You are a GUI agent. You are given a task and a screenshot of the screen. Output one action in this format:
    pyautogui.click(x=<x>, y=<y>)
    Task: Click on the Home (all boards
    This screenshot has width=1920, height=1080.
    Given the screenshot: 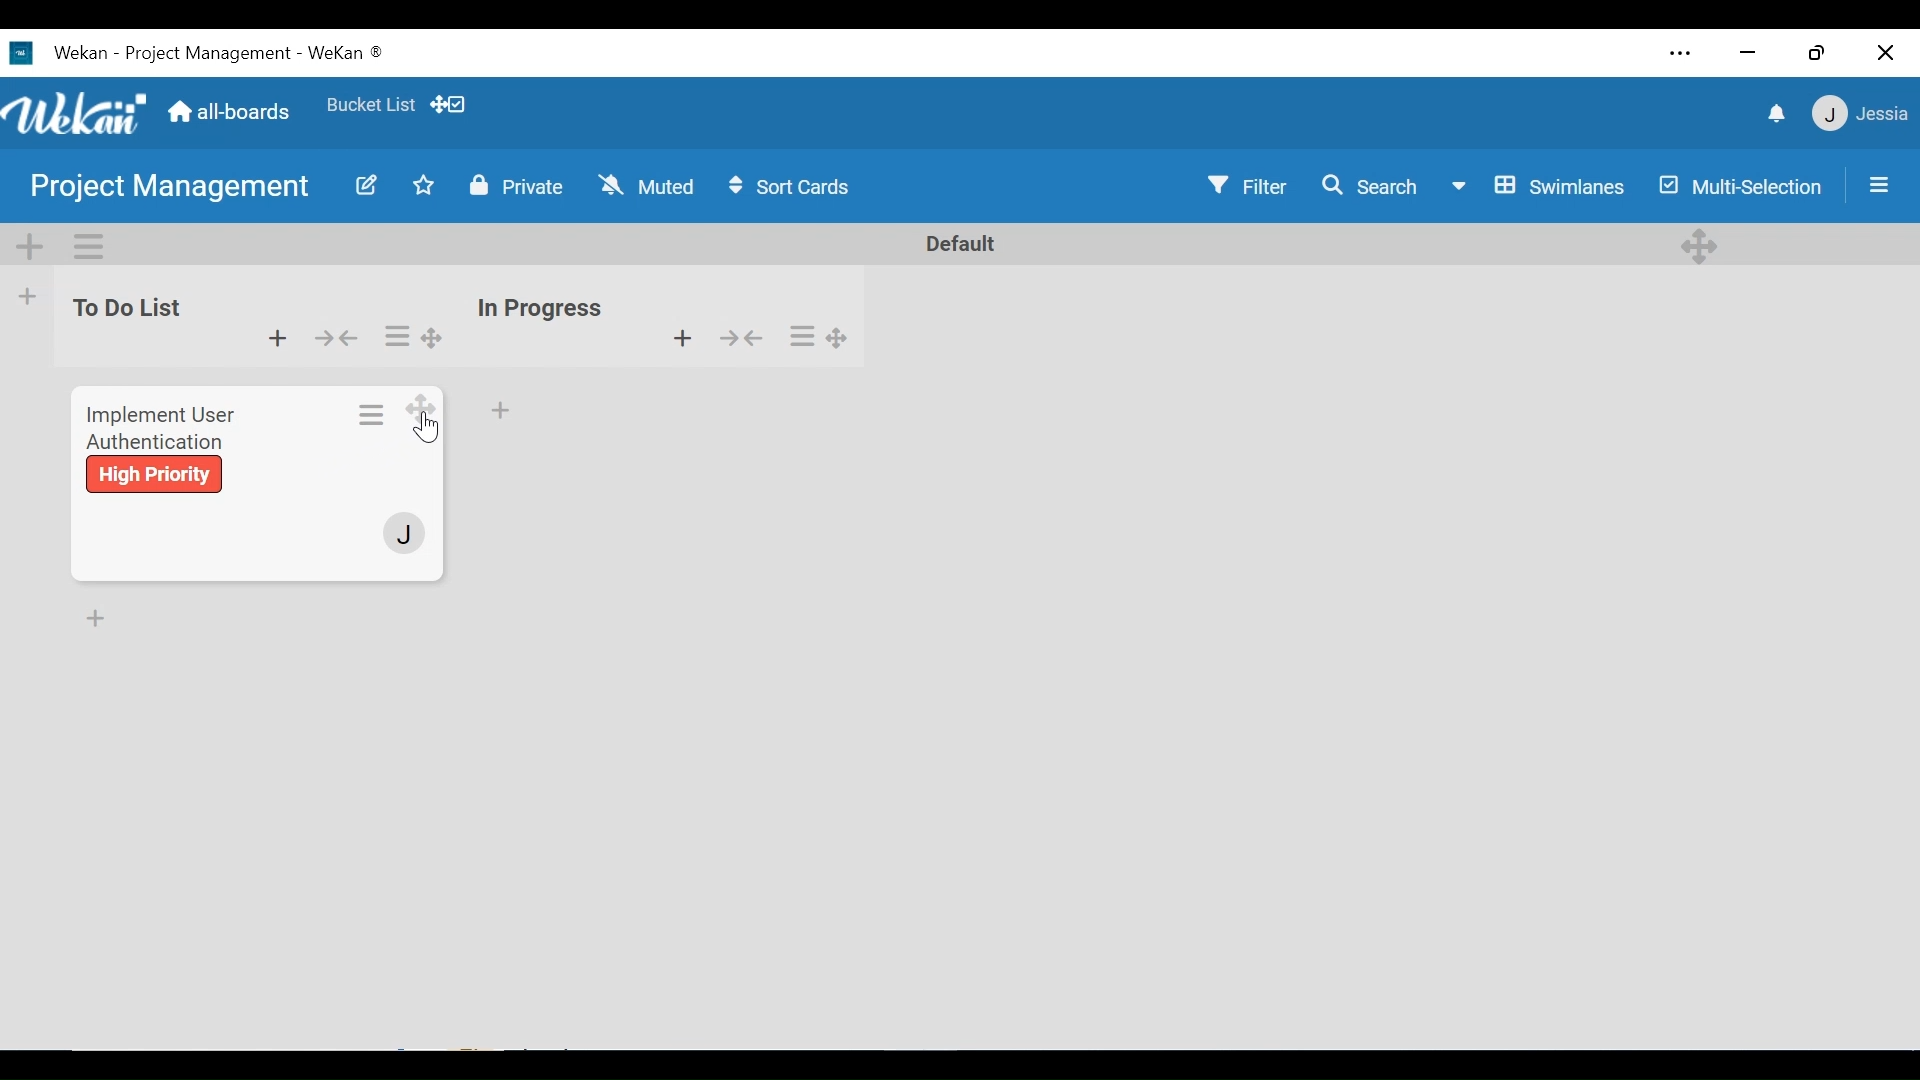 What is the action you would take?
    pyautogui.click(x=231, y=110)
    